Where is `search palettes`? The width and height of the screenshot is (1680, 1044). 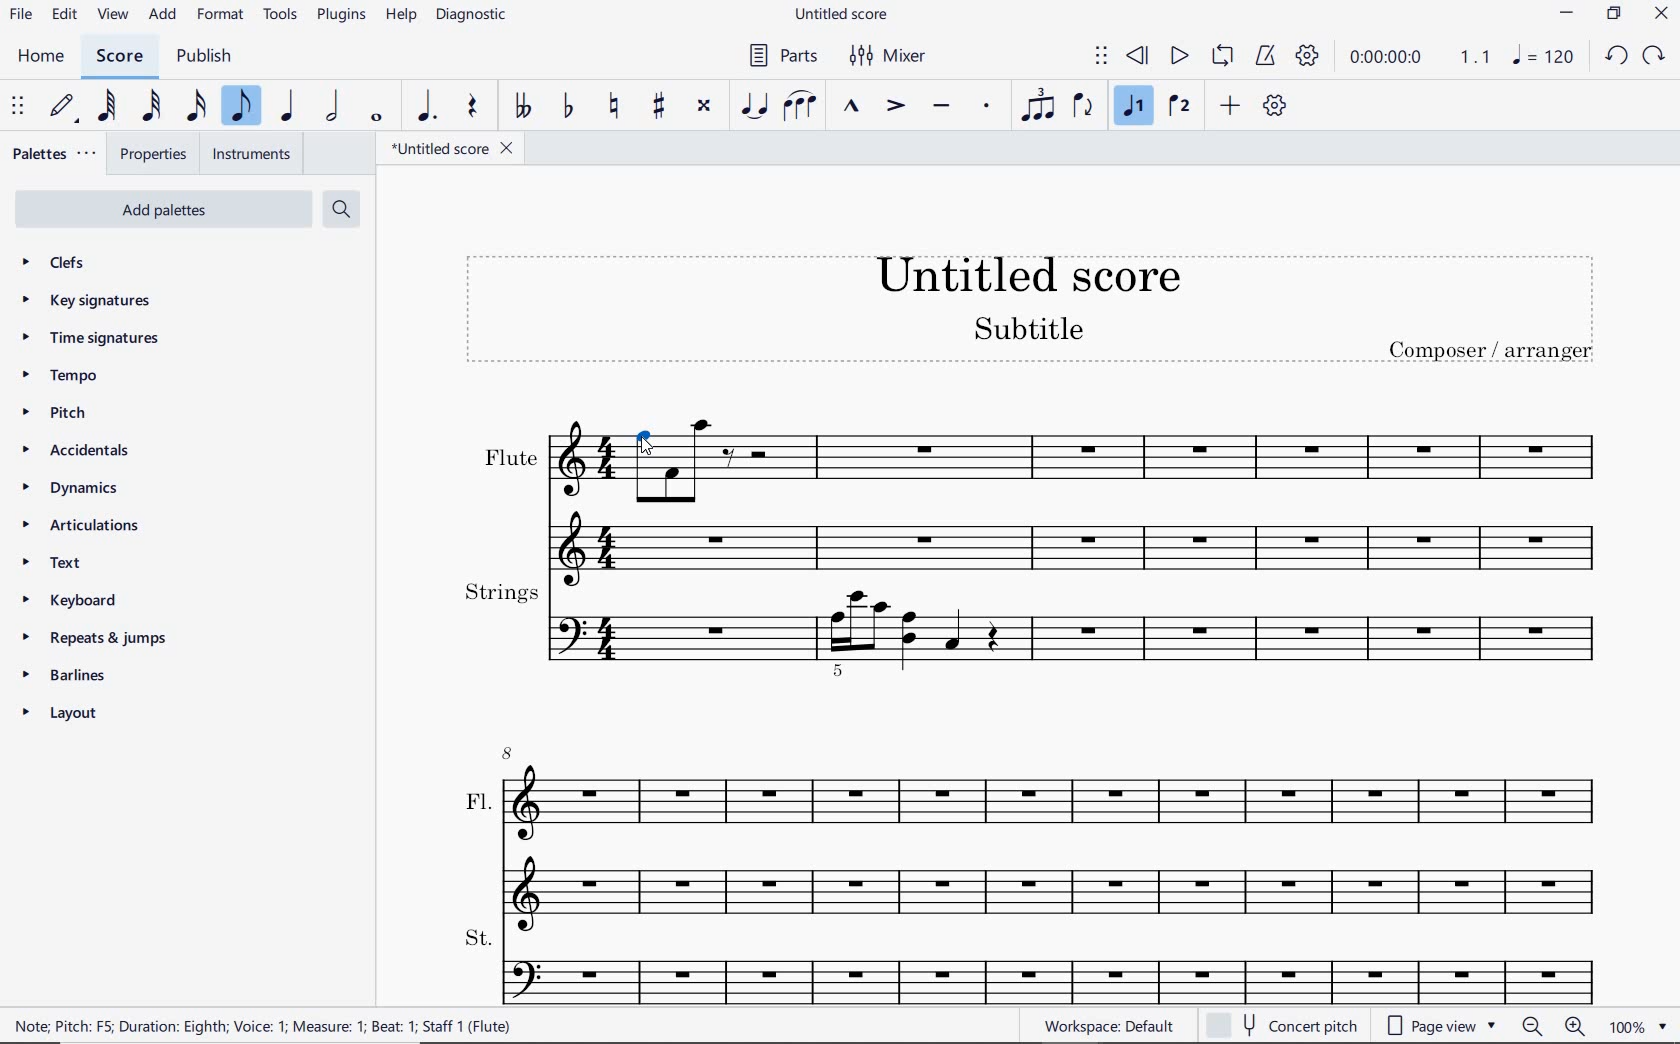
search palettes is located at coordinates (341, 208).